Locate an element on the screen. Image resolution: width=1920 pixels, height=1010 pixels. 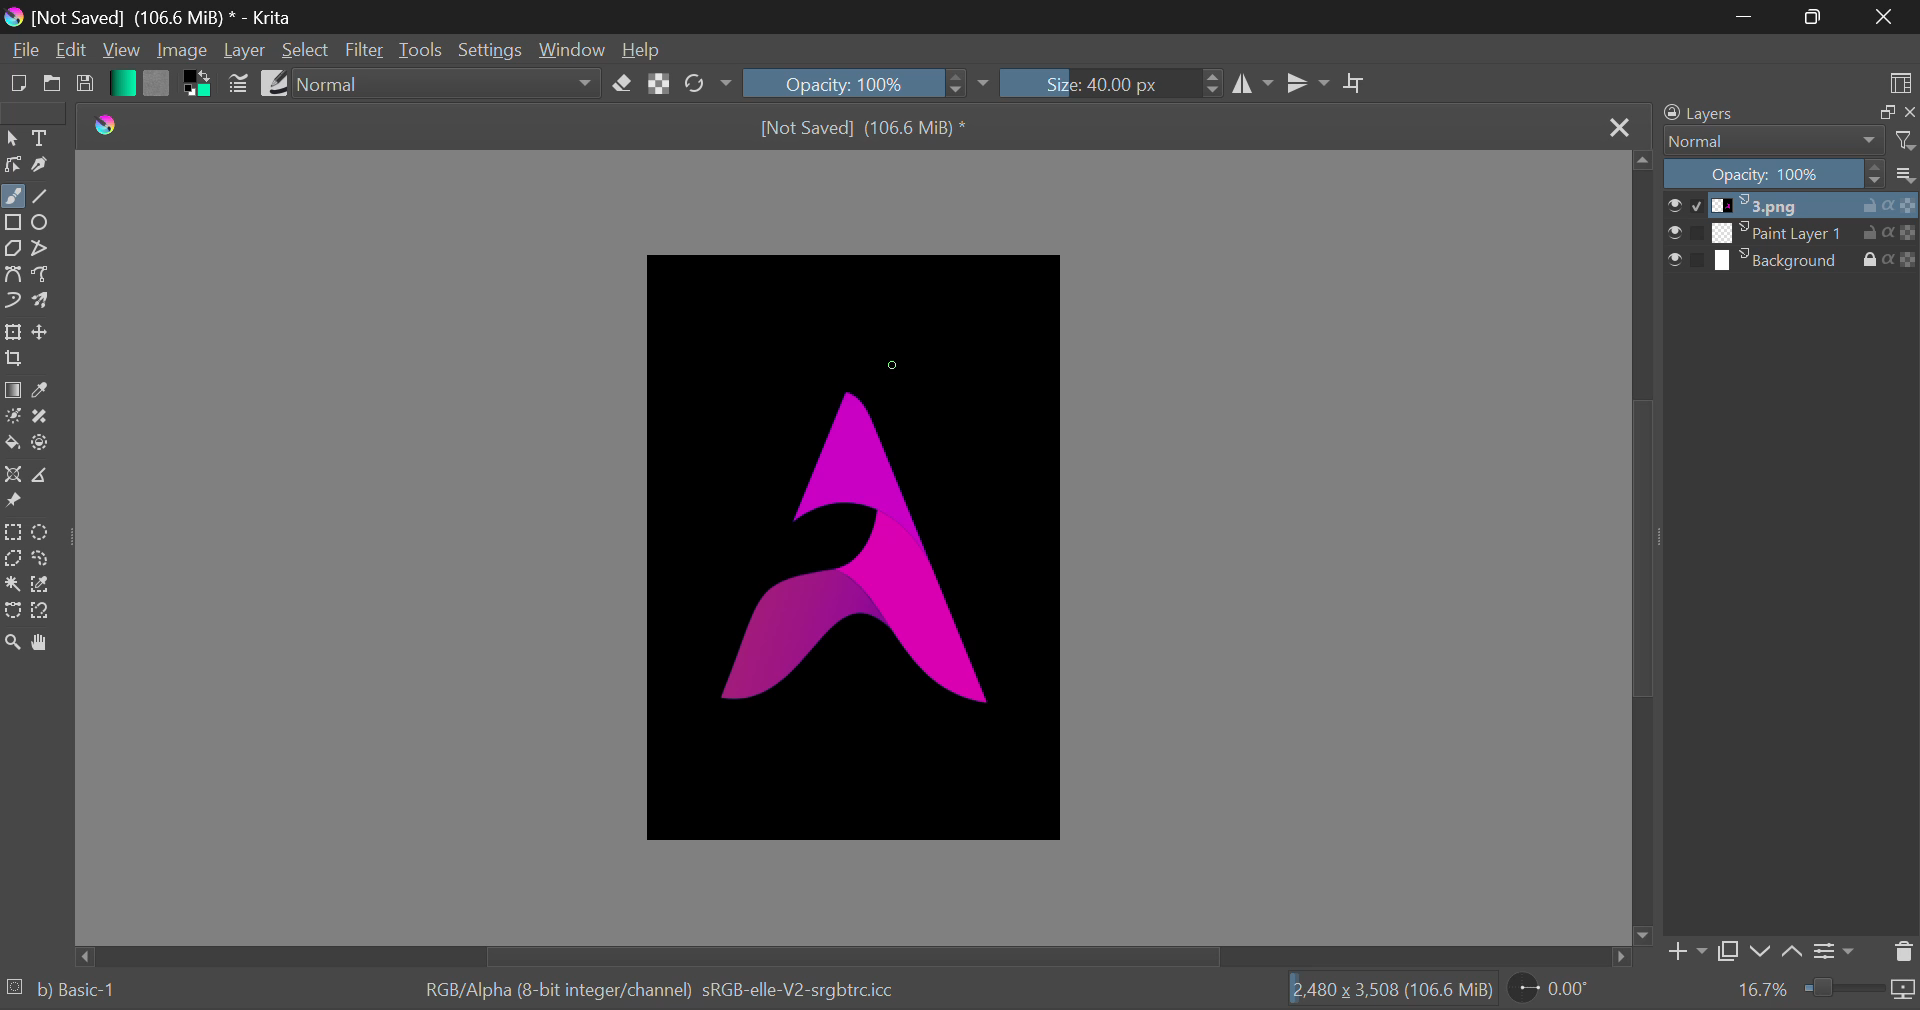
filter is located at coordinates (1903, 139).